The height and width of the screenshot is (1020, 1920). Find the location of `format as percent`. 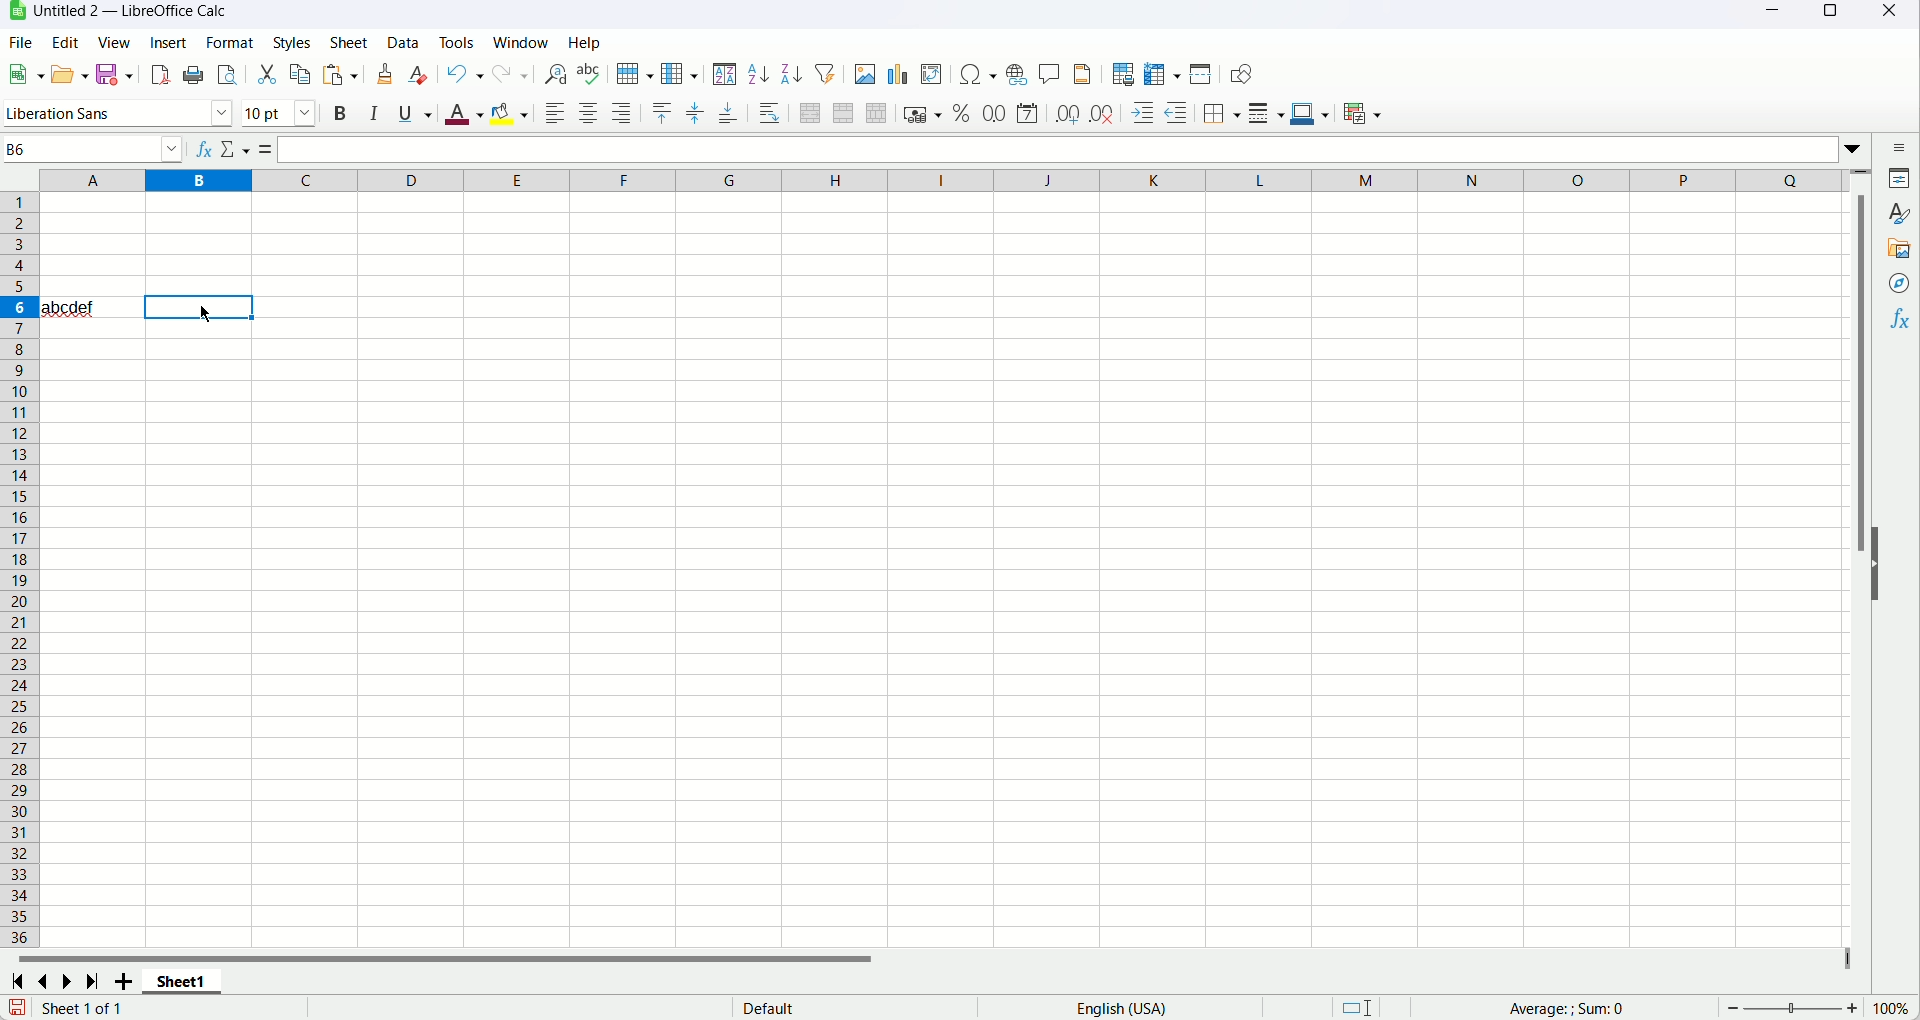

format as percent is located at coordinates (963, 112).